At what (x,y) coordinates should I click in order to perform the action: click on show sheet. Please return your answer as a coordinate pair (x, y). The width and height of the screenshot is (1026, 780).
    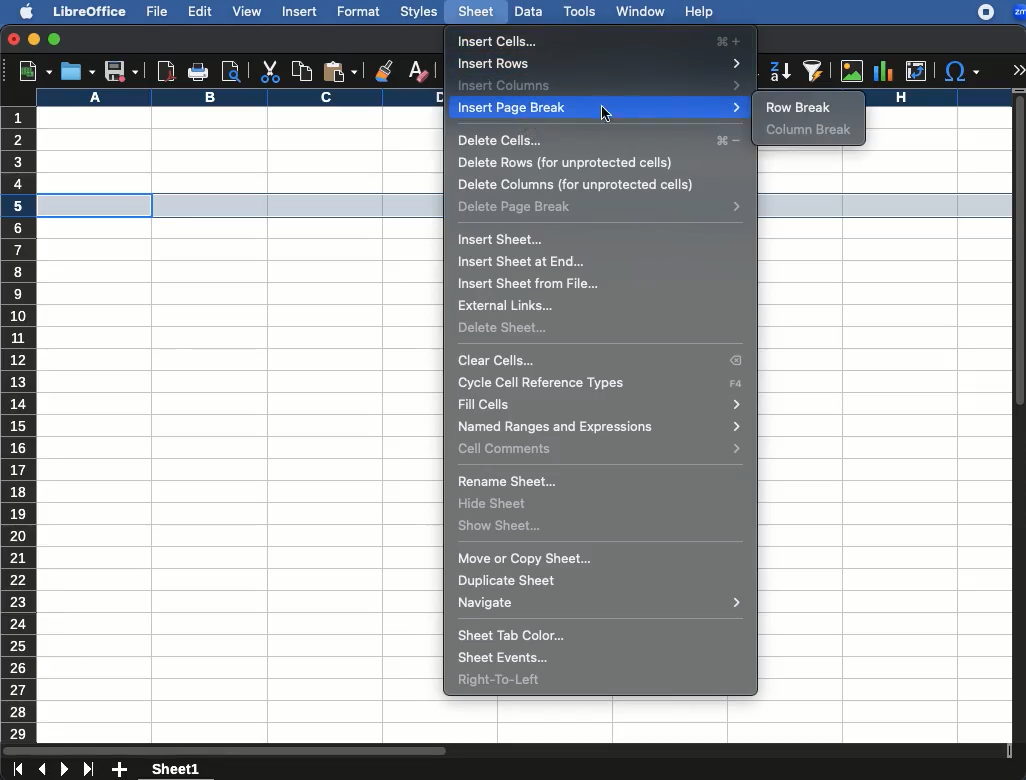
    Looking at the image, I should click on (501, 526).